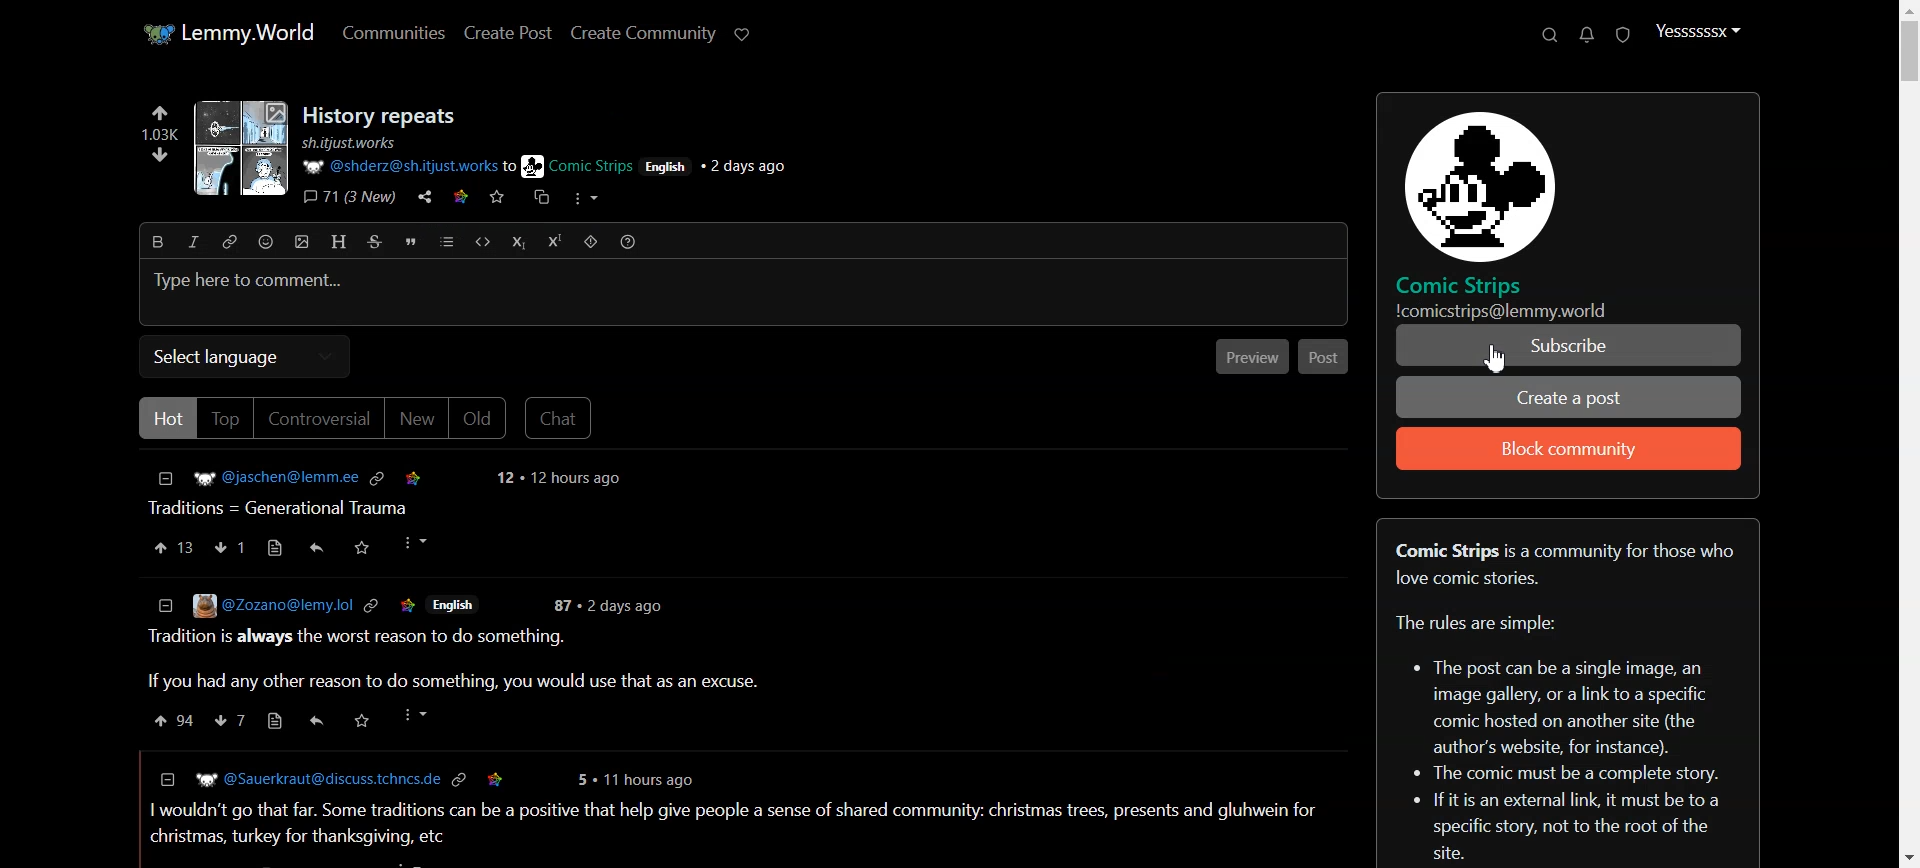 Image resolution: width=1920 pixels, height=868 pixels. What do you see at coordinates (359, 639) in the screenshot?
I see `Tradition is always the worst reason to do something.` at bounding box center [359, 639].